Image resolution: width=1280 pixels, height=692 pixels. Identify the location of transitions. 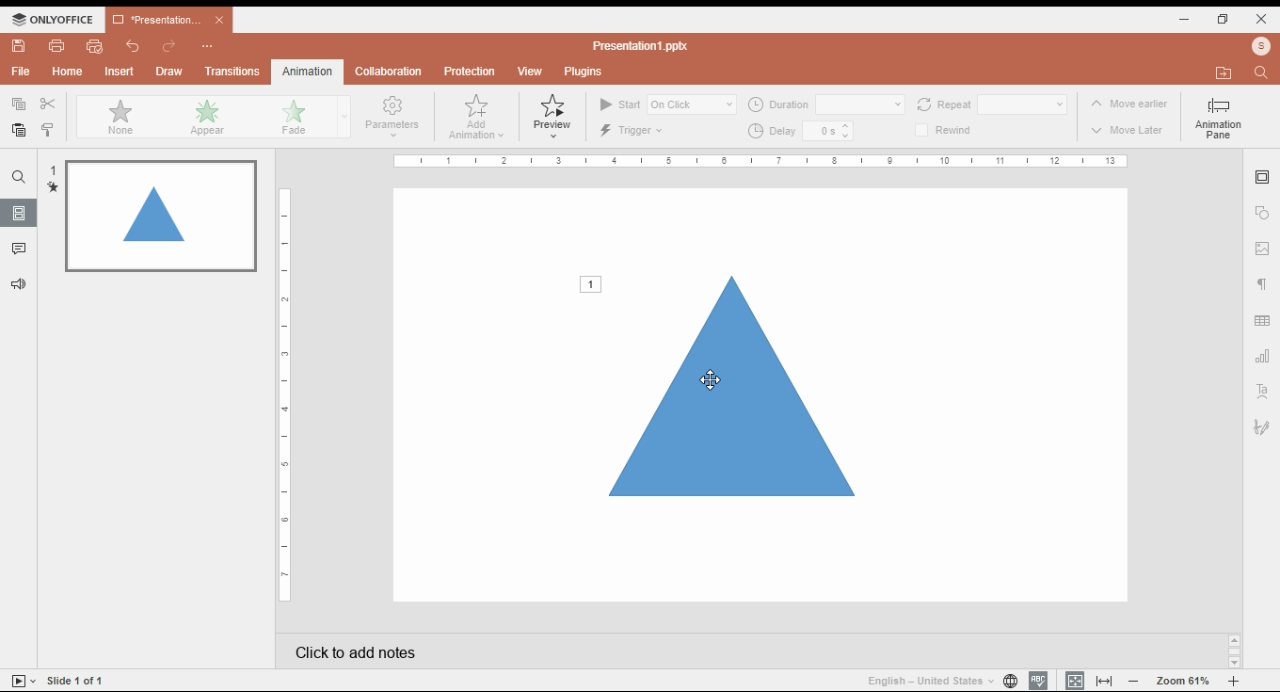
(232, 71).